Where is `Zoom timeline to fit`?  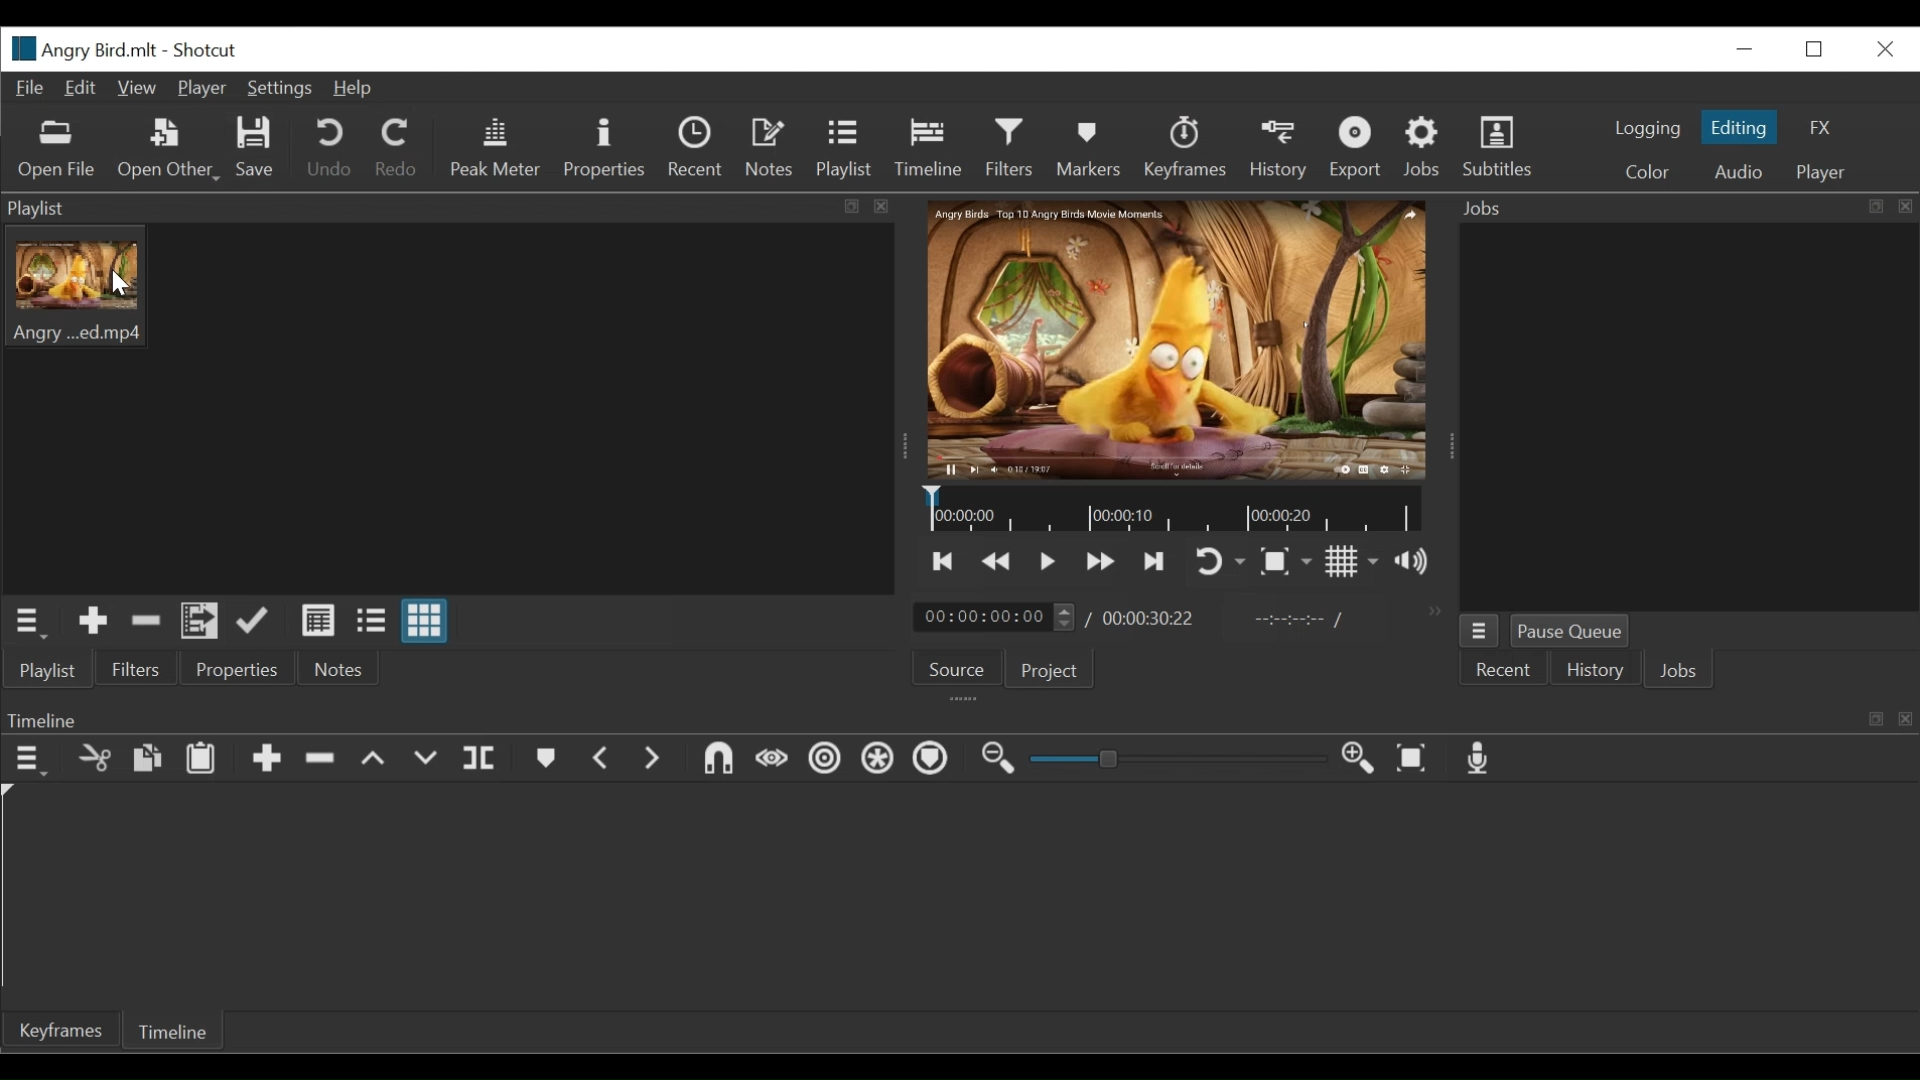 Zoom timeline to fit is located at coordinates (1413, 760).